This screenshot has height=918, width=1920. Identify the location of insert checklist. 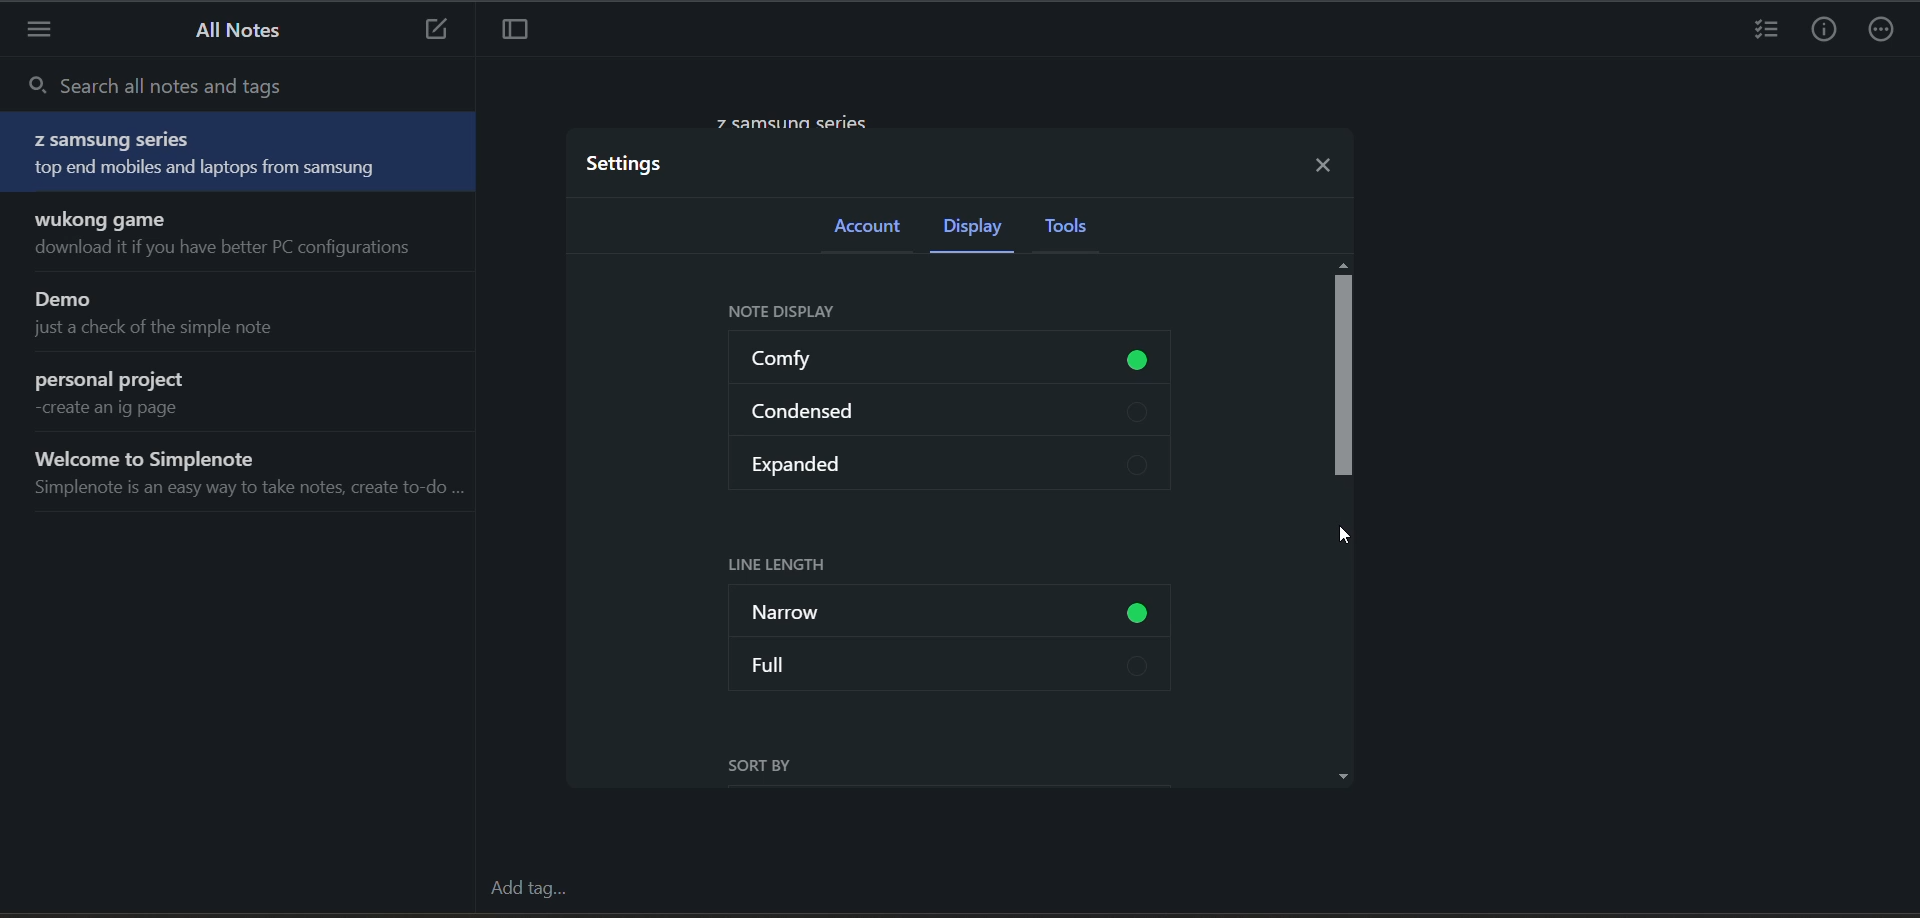
(1763, 30).